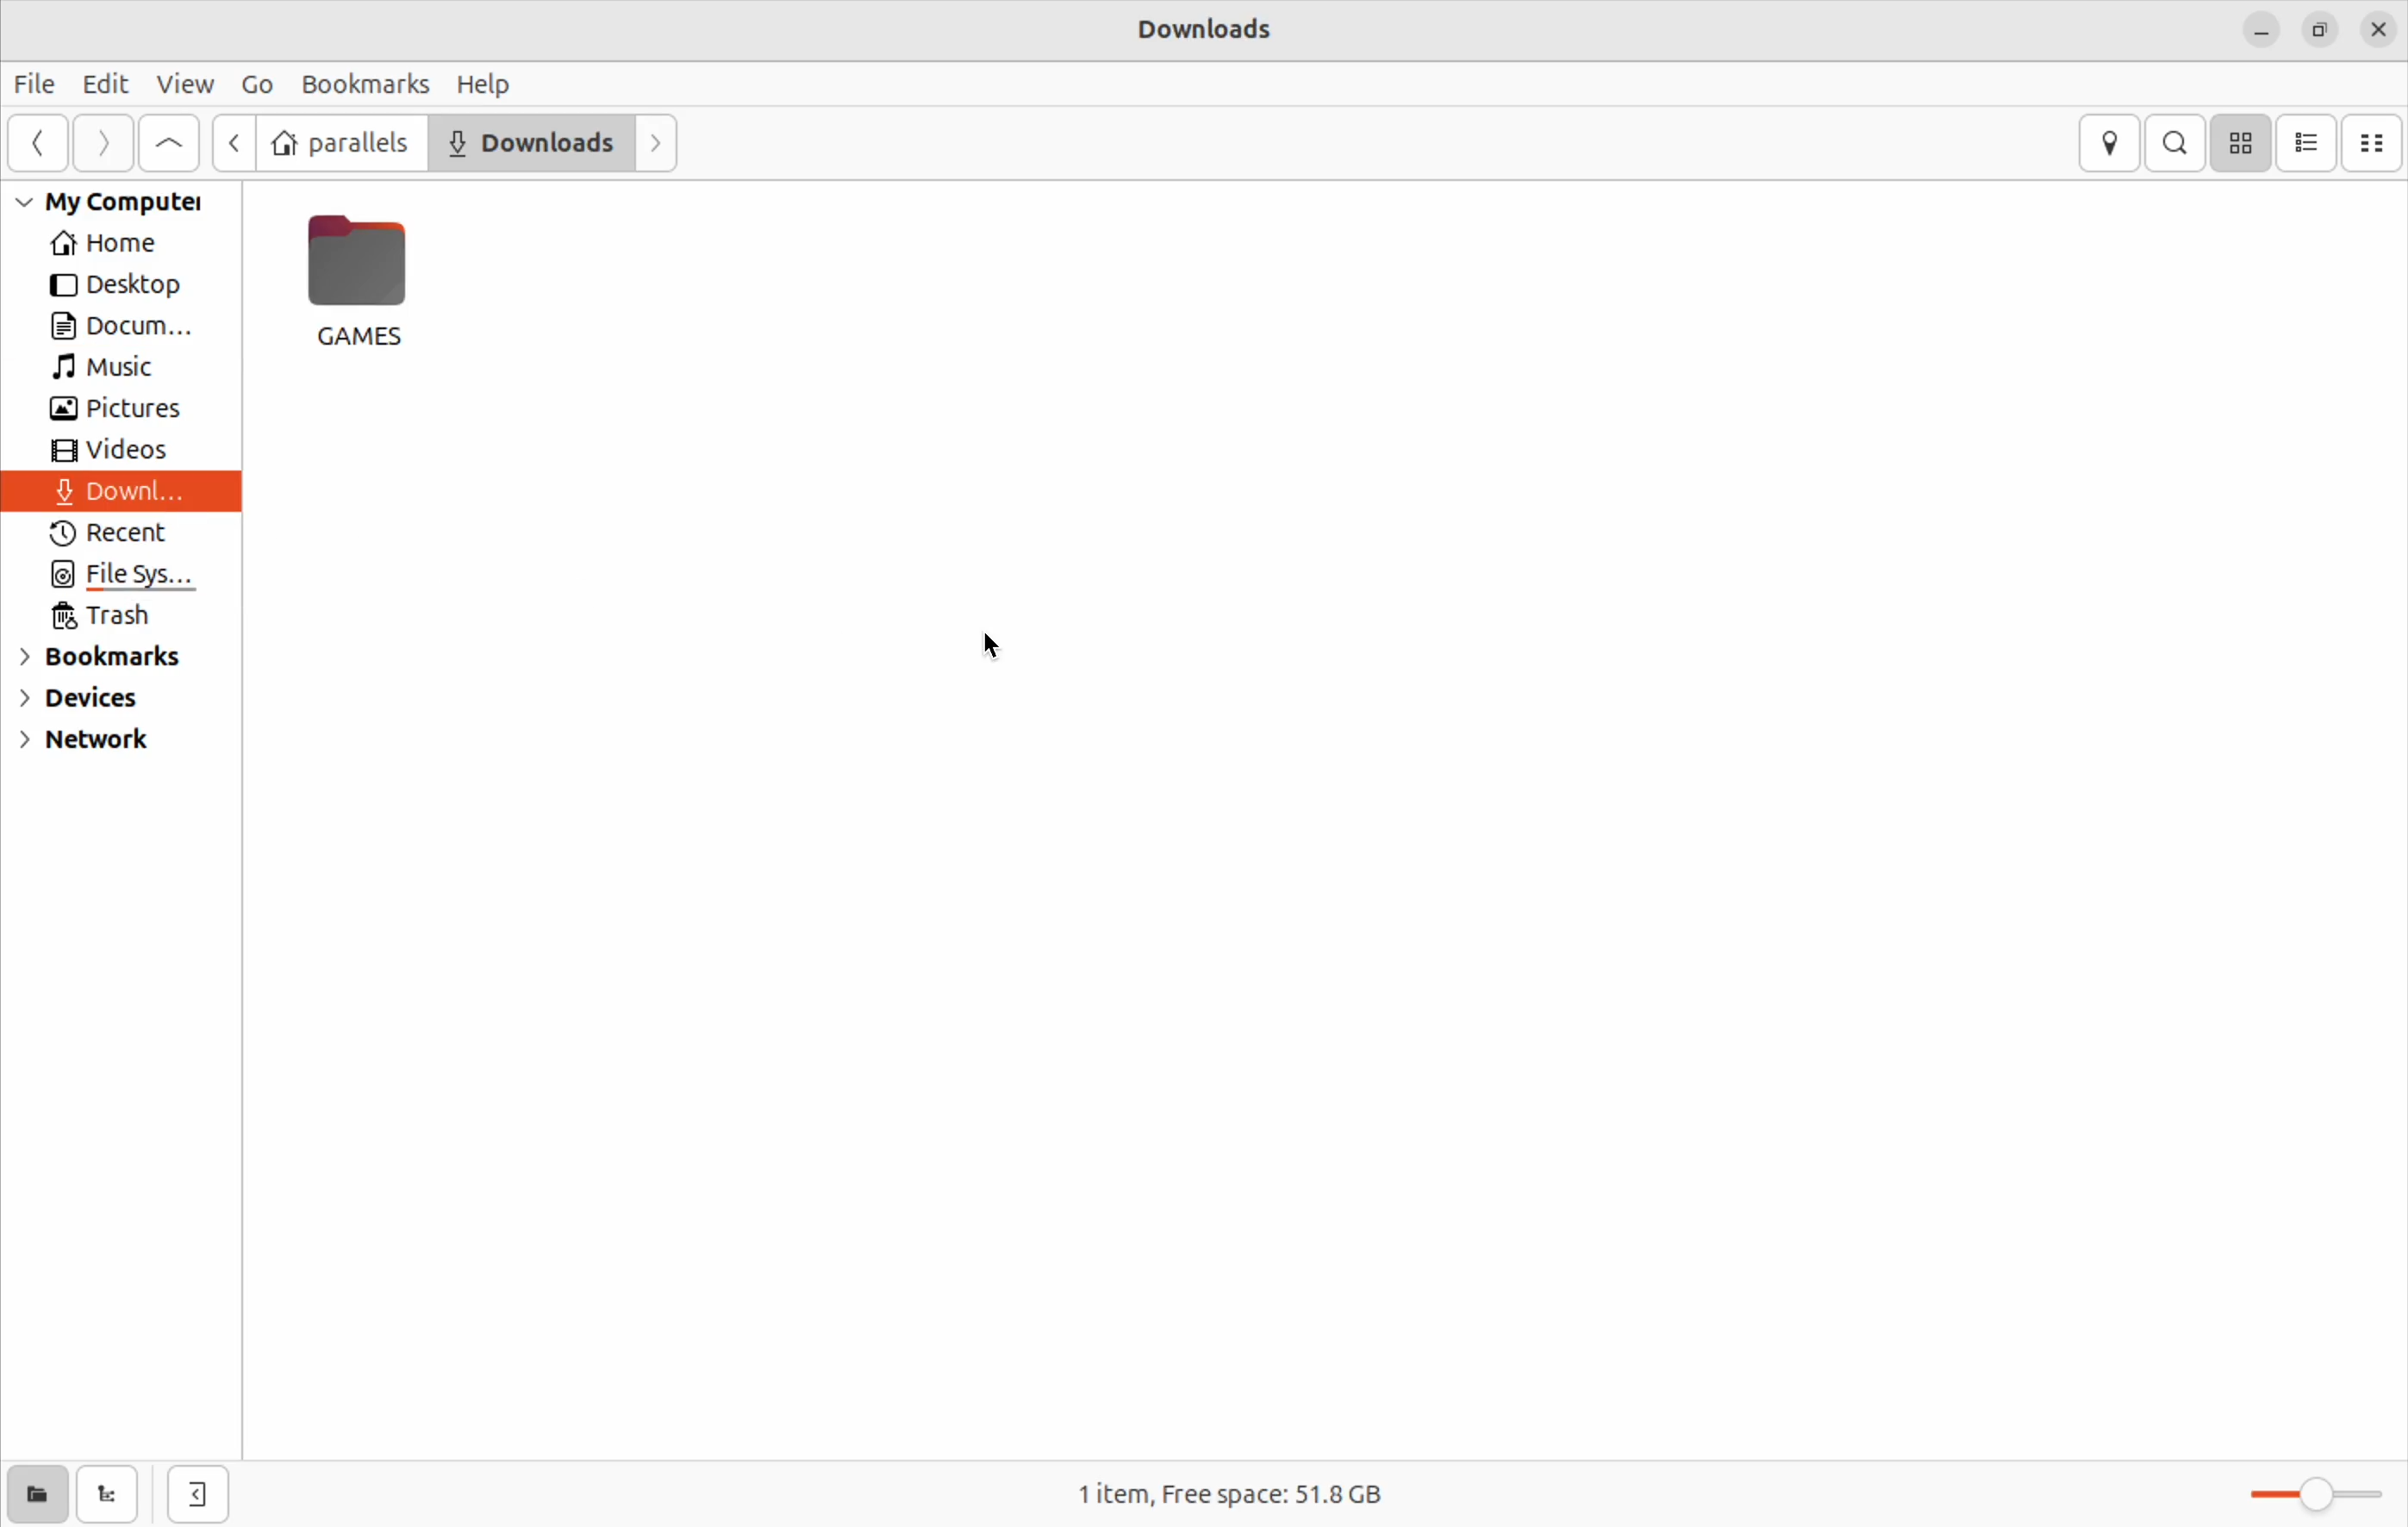 This screenshot has height=1527, width=2408. What do you see at coordinates (1215, 33) in the screenshot?
I see `downloads` at bounding box center [1215, 33].